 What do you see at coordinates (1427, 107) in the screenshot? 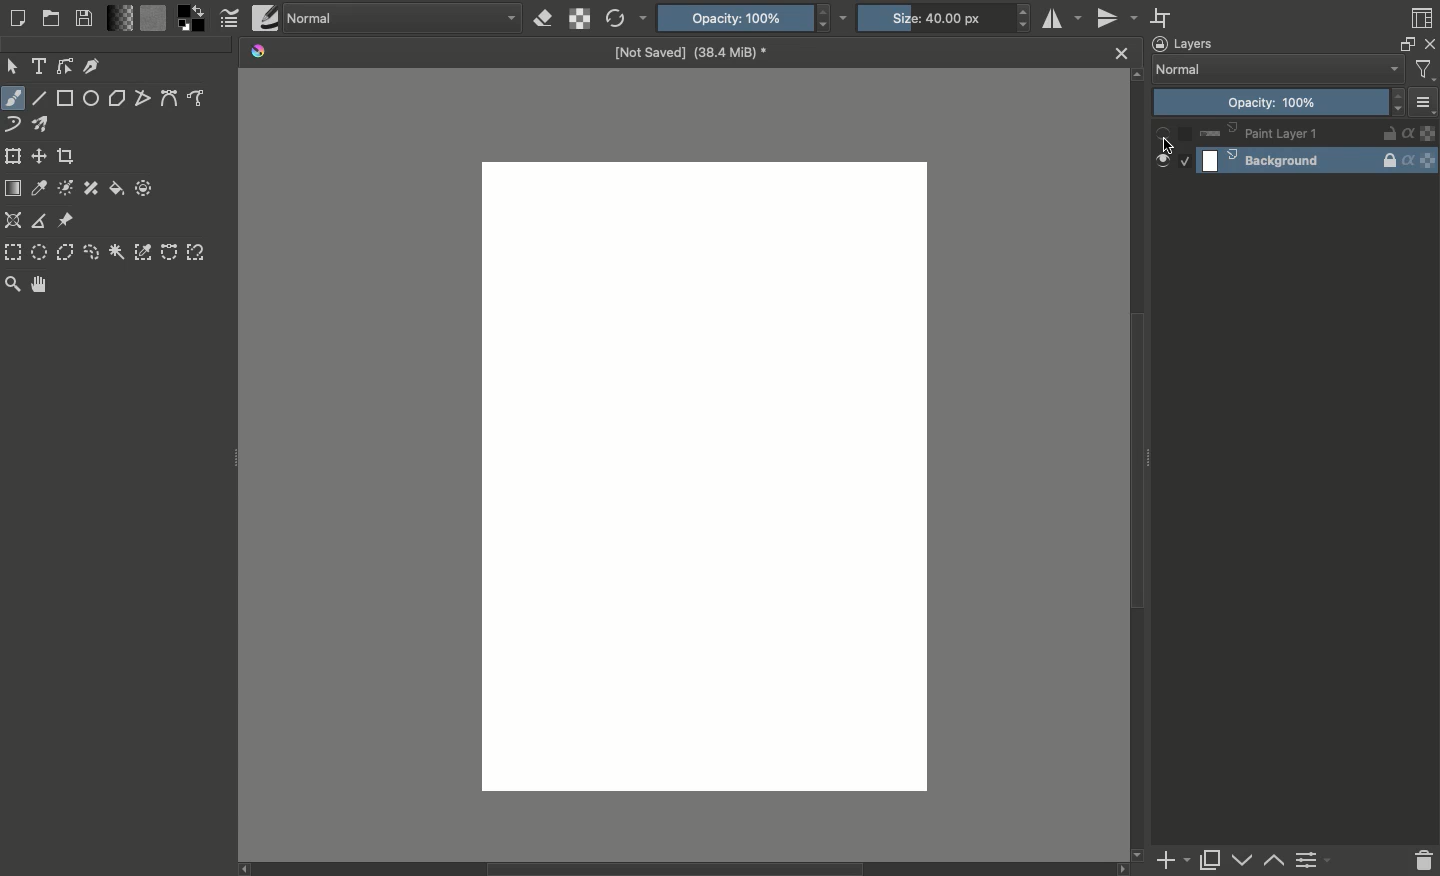
I see `Thumbnail` at bounding box center [1427, 107].